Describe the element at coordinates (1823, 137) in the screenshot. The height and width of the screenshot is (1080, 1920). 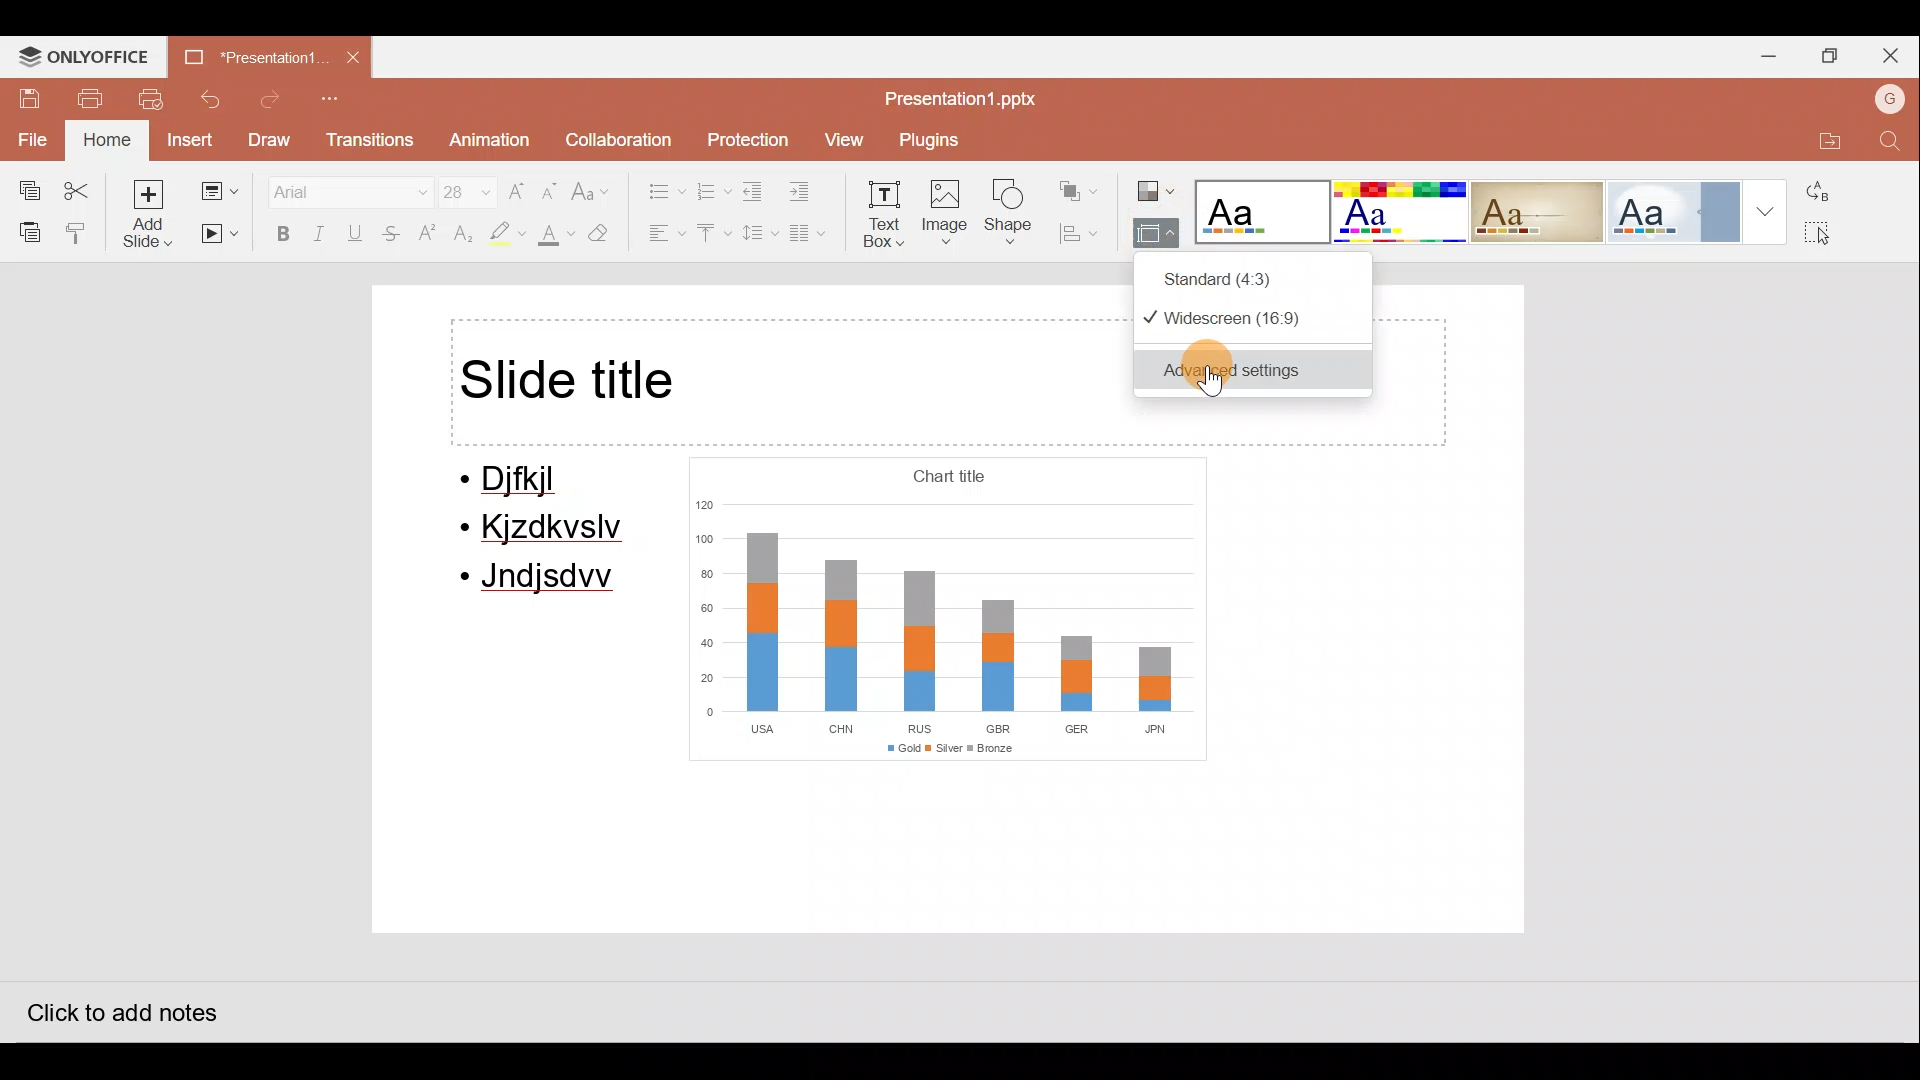
I see `Open file location` at that location.